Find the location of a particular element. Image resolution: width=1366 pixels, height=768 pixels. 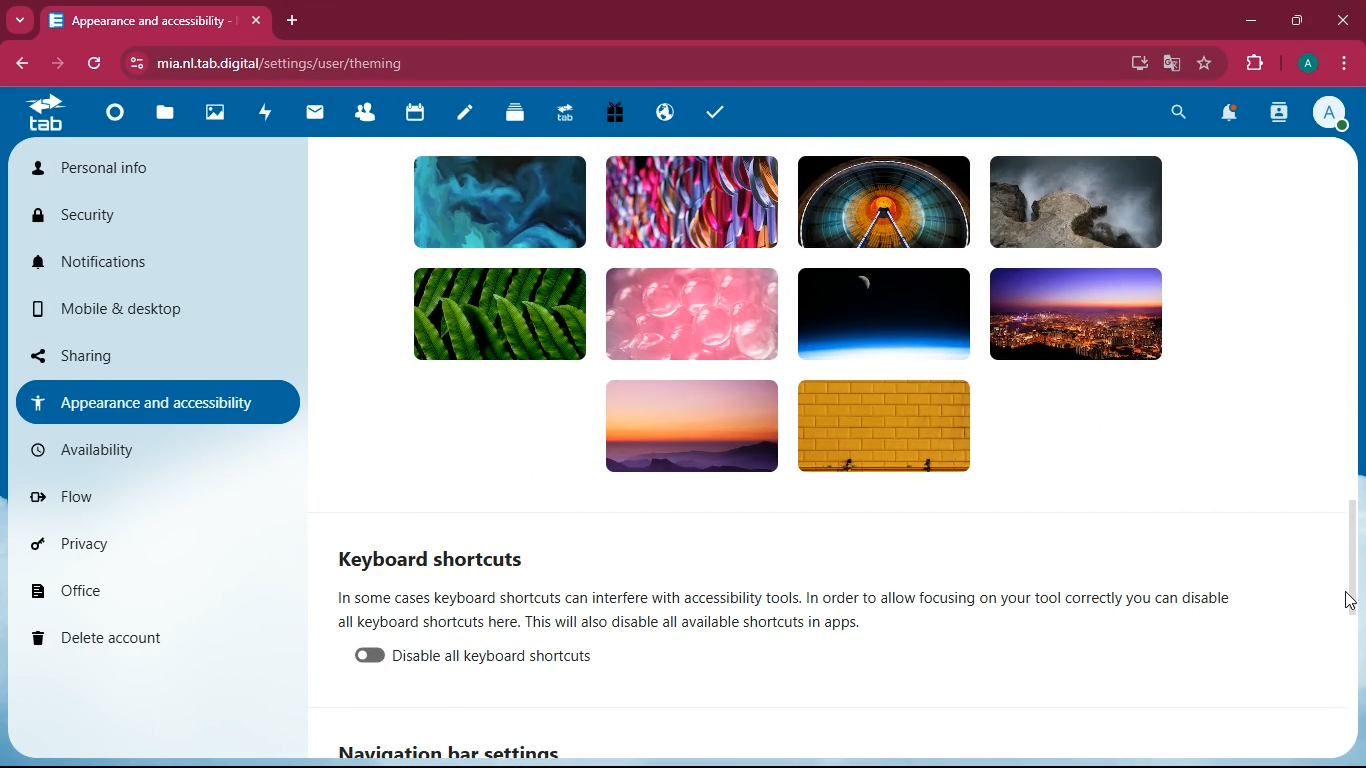

desktop is located at coordinates (1135, 63).